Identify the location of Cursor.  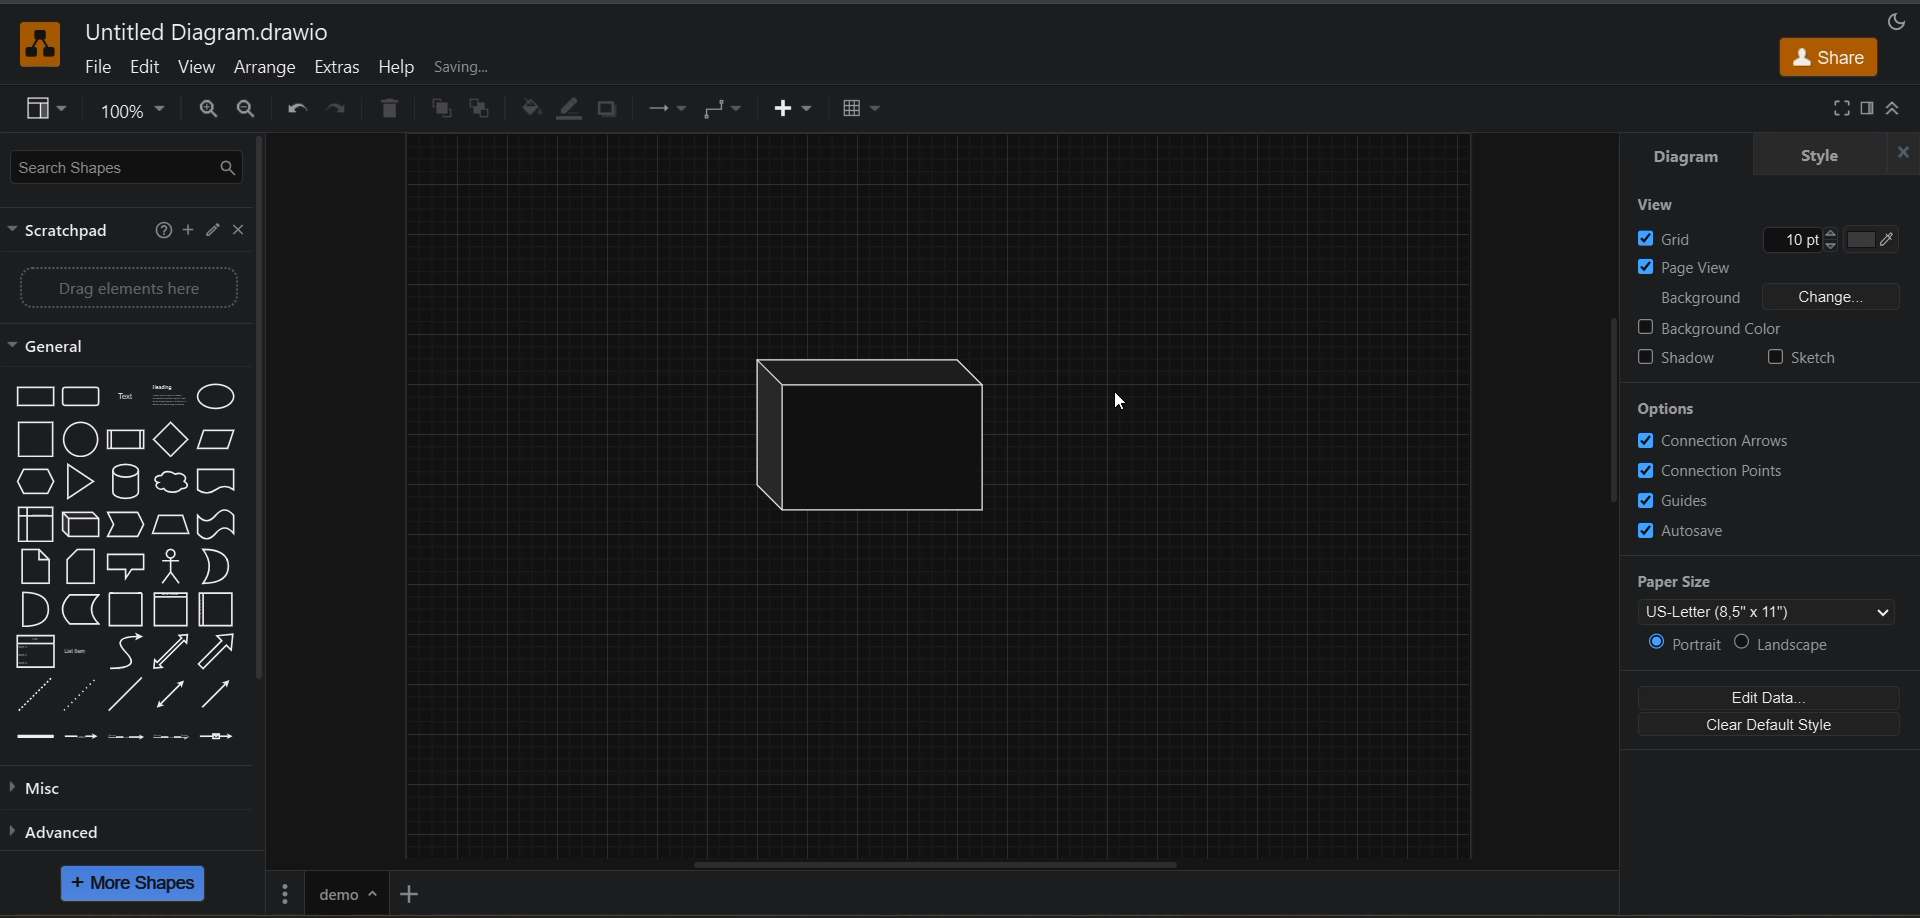
(1116, 403).